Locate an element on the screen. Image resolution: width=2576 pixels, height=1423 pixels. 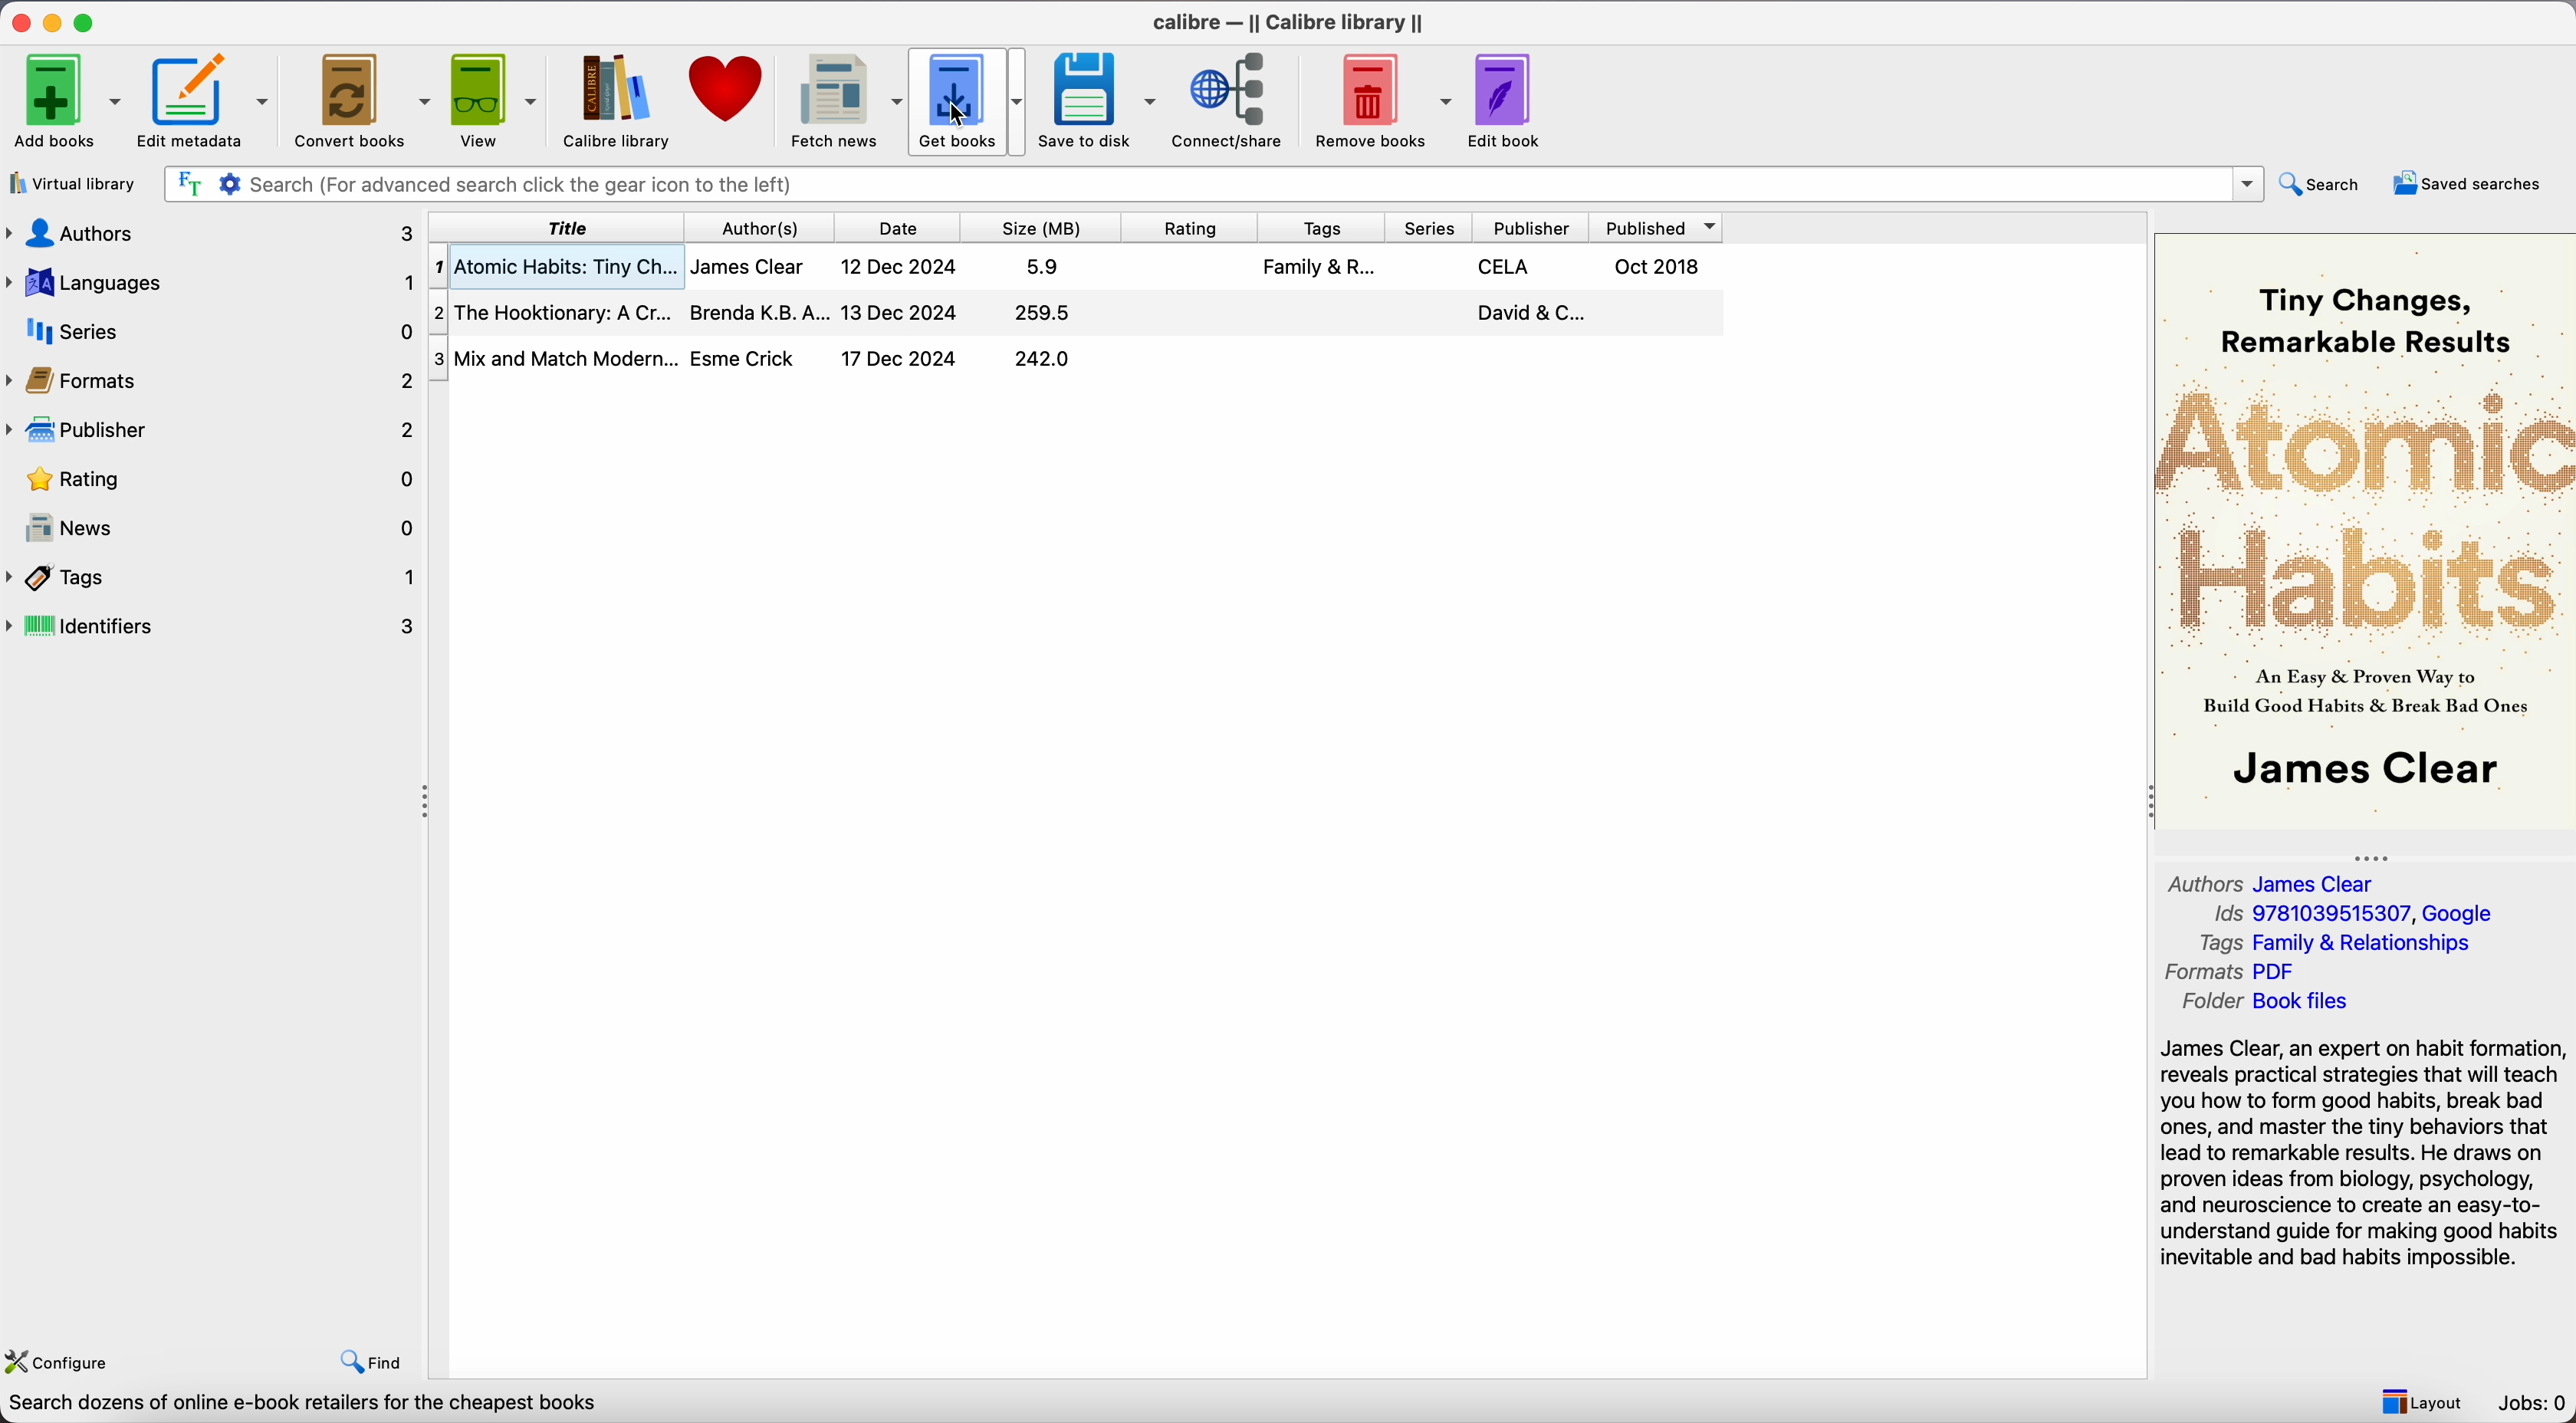
donate is located at coordinates (724, 93).